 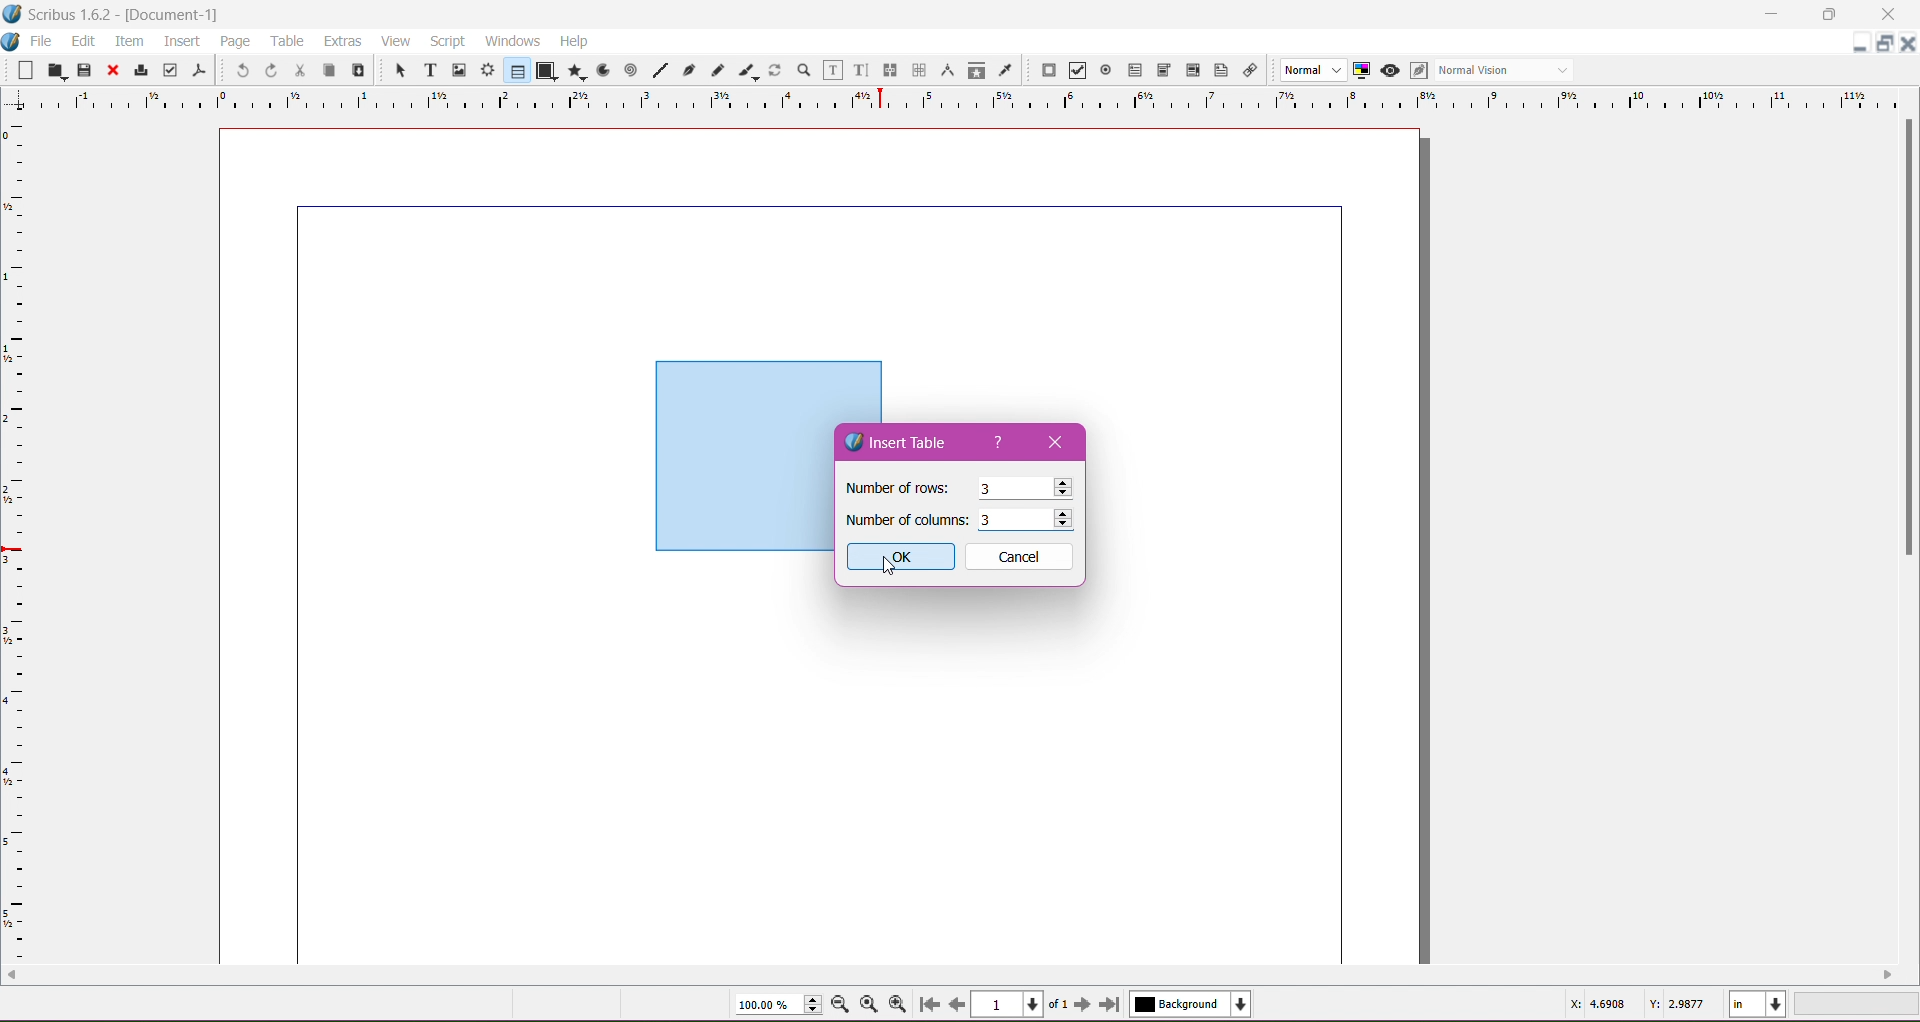 I want to click on Link Annotation, so click(x=1247, y=69).